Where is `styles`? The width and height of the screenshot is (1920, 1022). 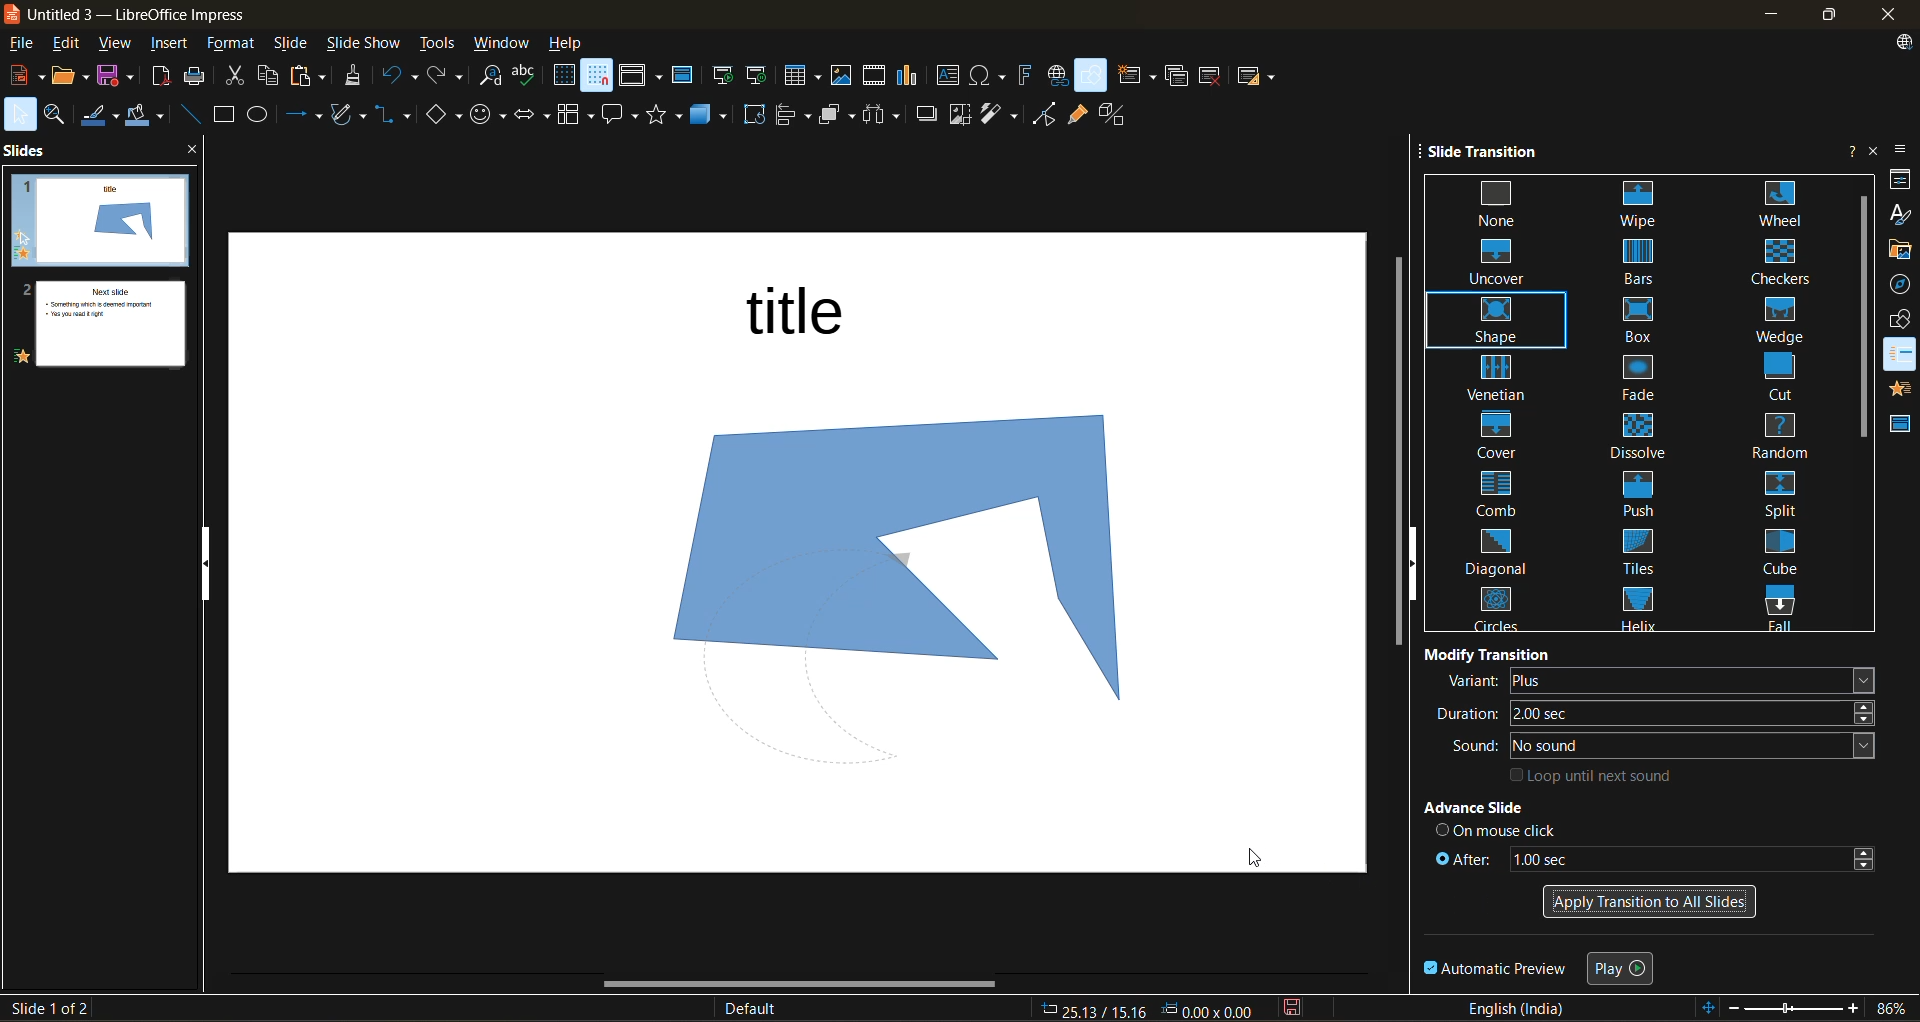 styles is located at coordinates (1898, 215).